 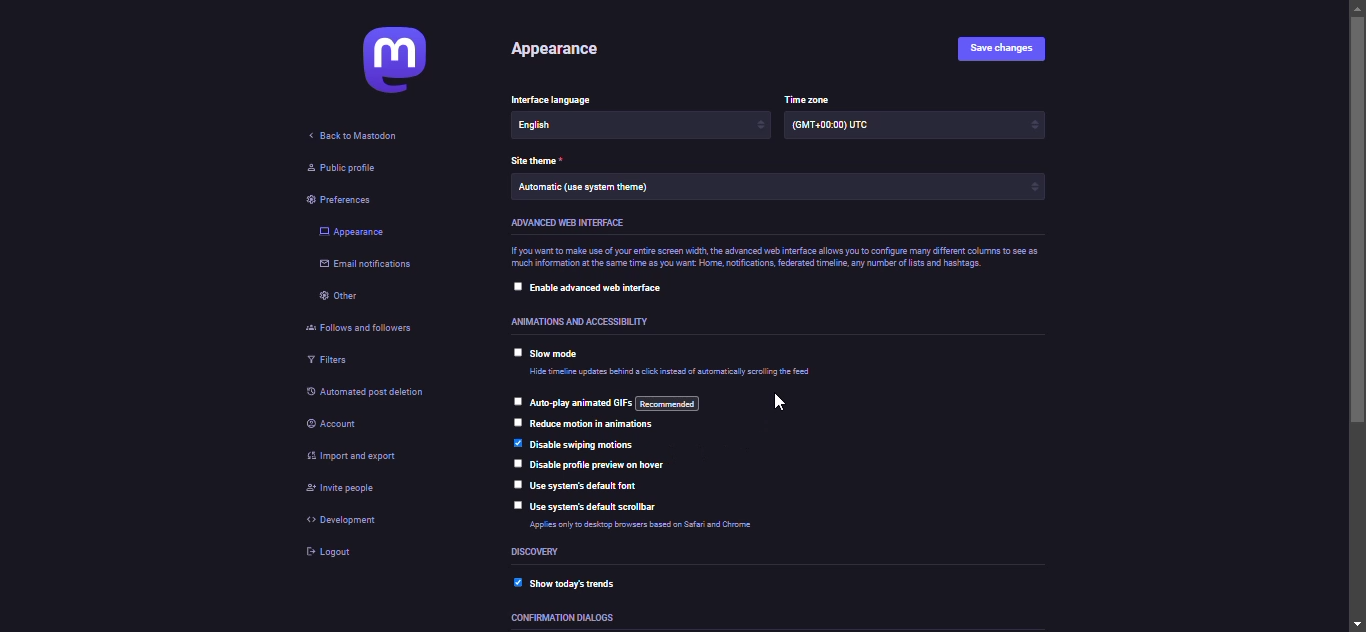 What do you see at coordinates (515, 483) in the screenshot?
I see `click to select` at bounding box center [515, 483].